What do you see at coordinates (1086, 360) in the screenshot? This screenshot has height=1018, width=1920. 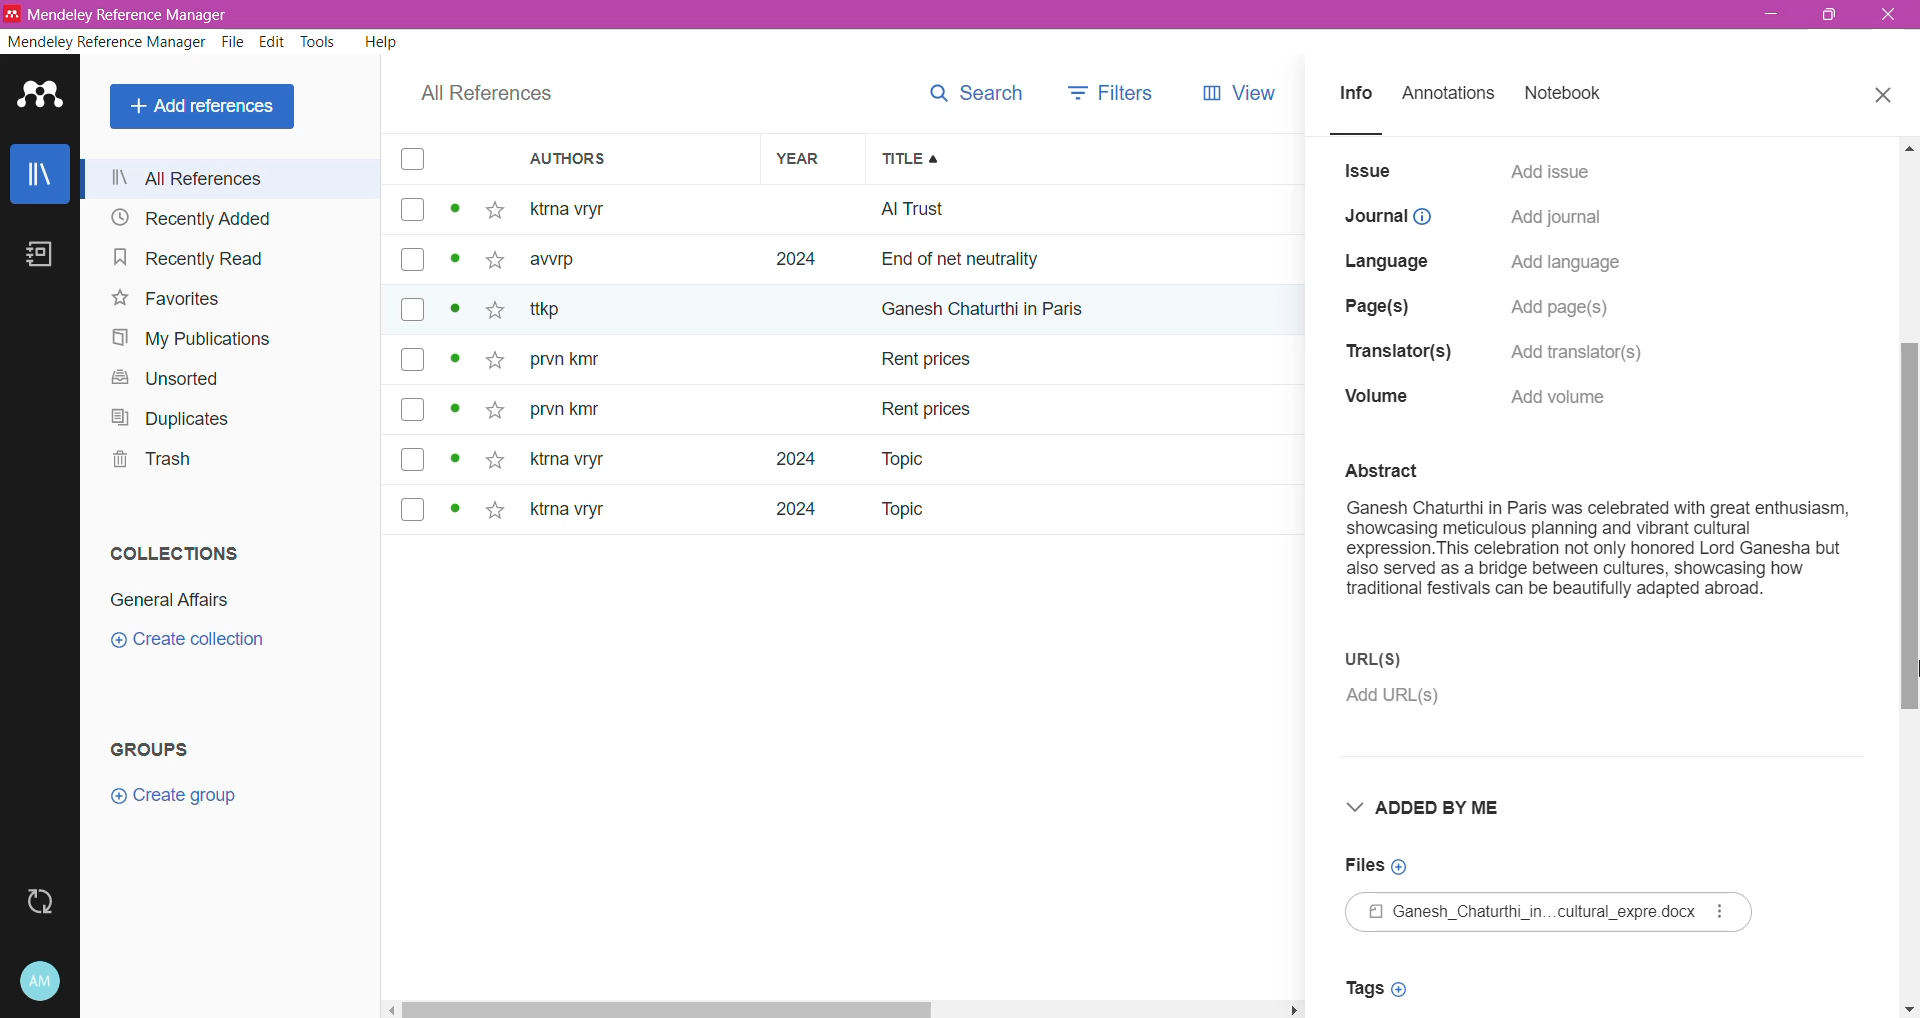 I see `Titles of the references available in the Library` at bounding box center [1086, 360].